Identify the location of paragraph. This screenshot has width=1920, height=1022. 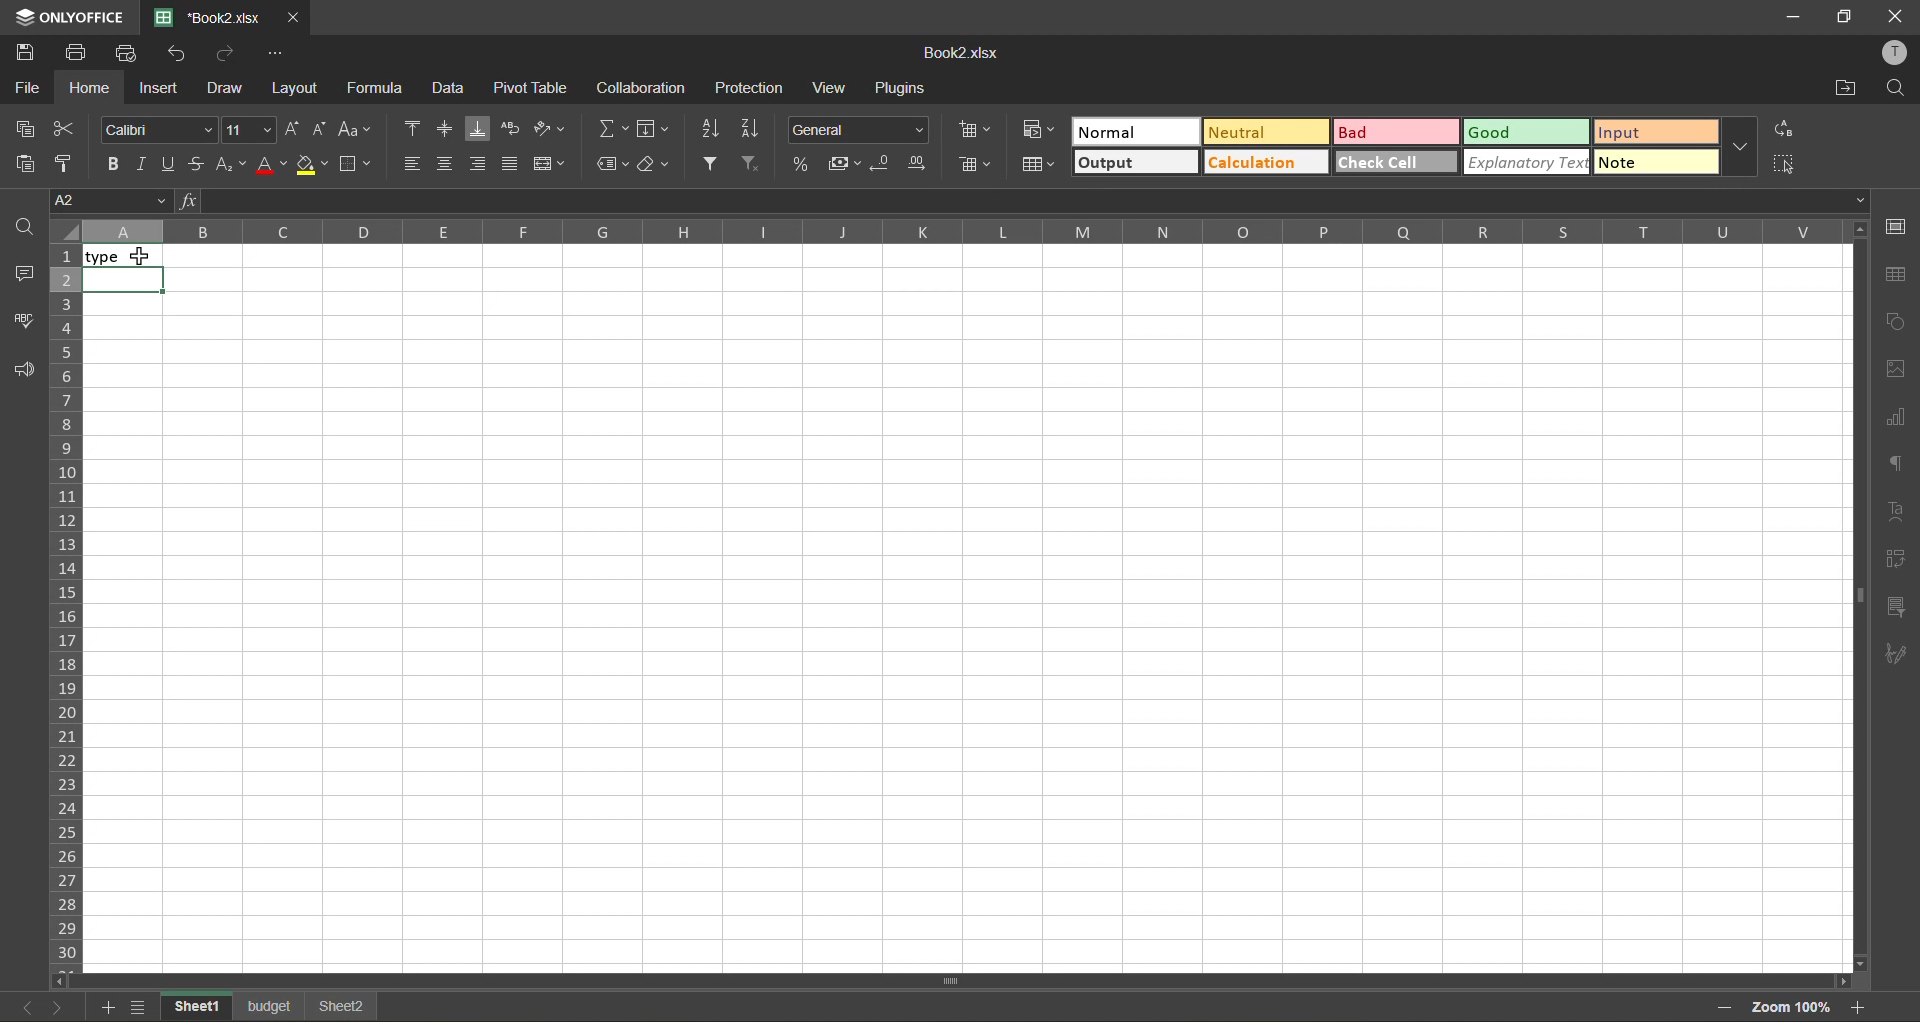
(1896, 464).